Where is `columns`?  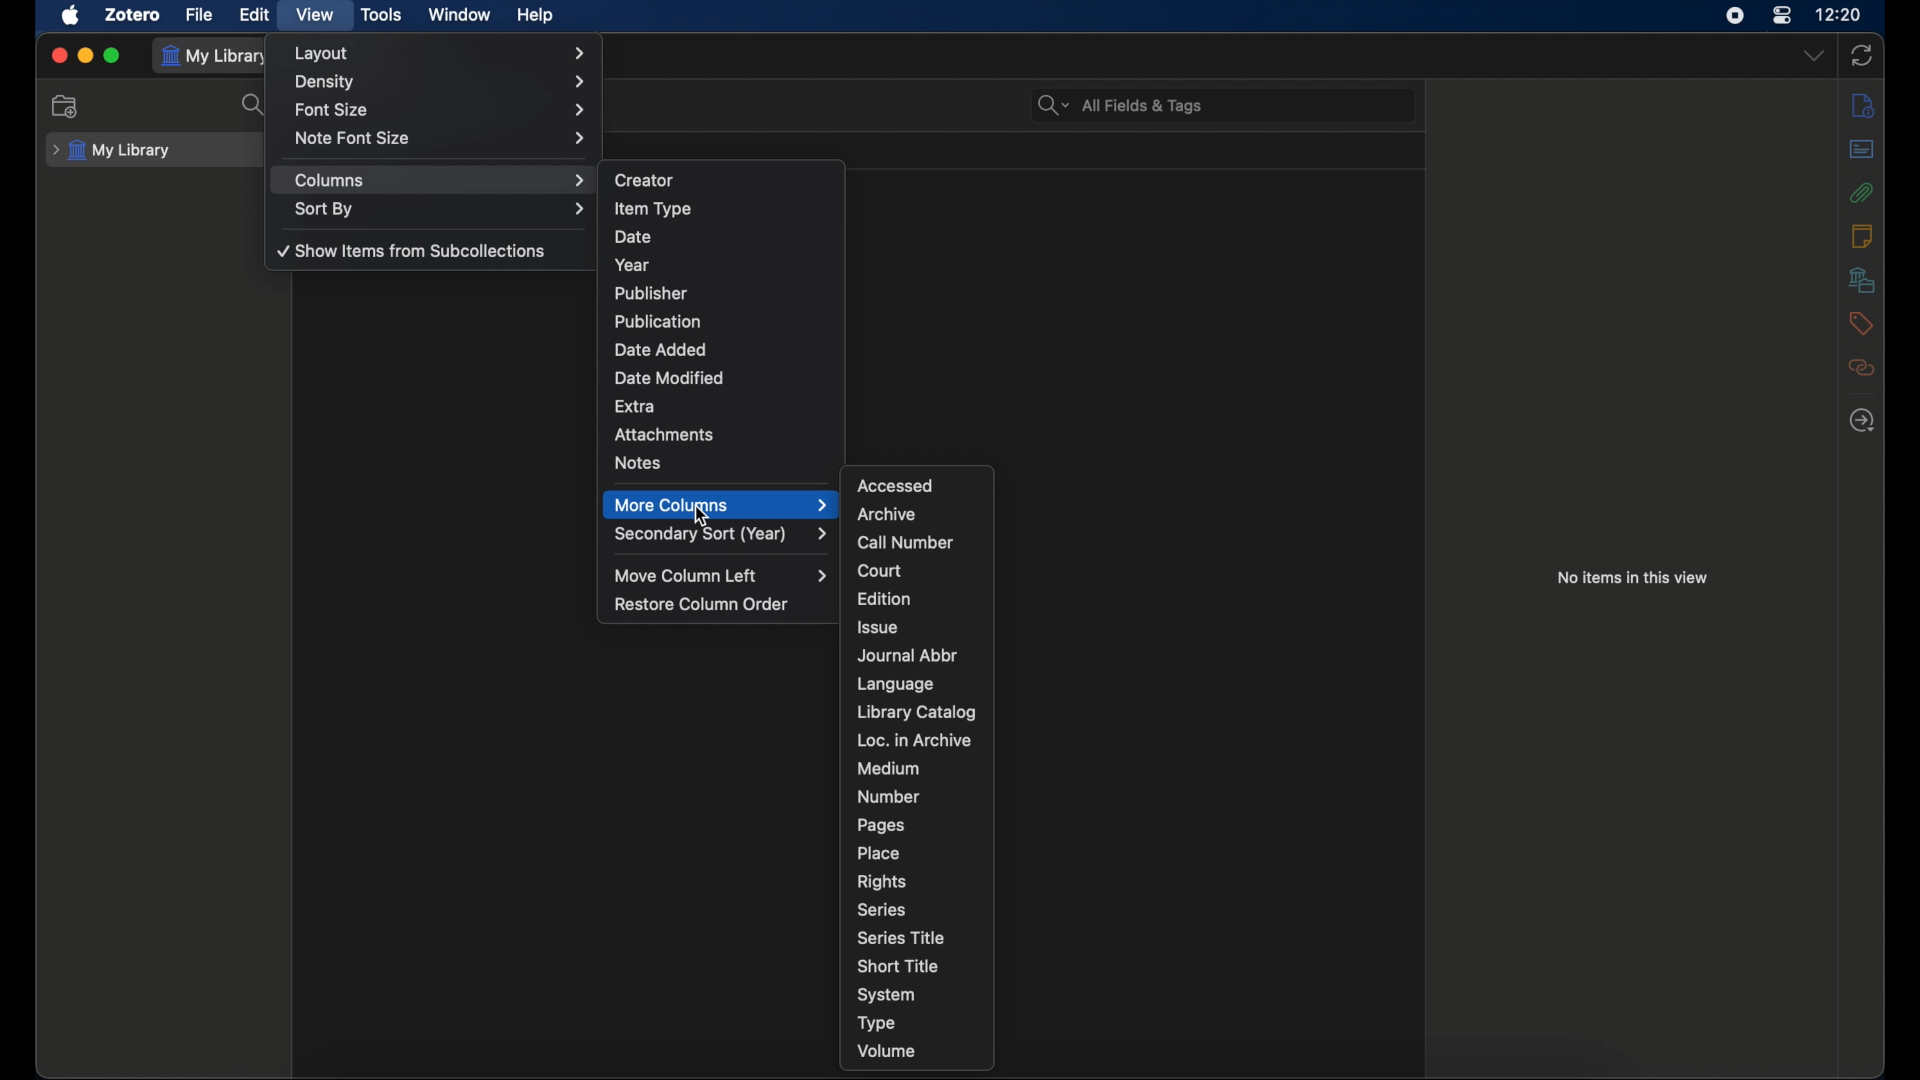 columns is located at coordinates (438, 181).